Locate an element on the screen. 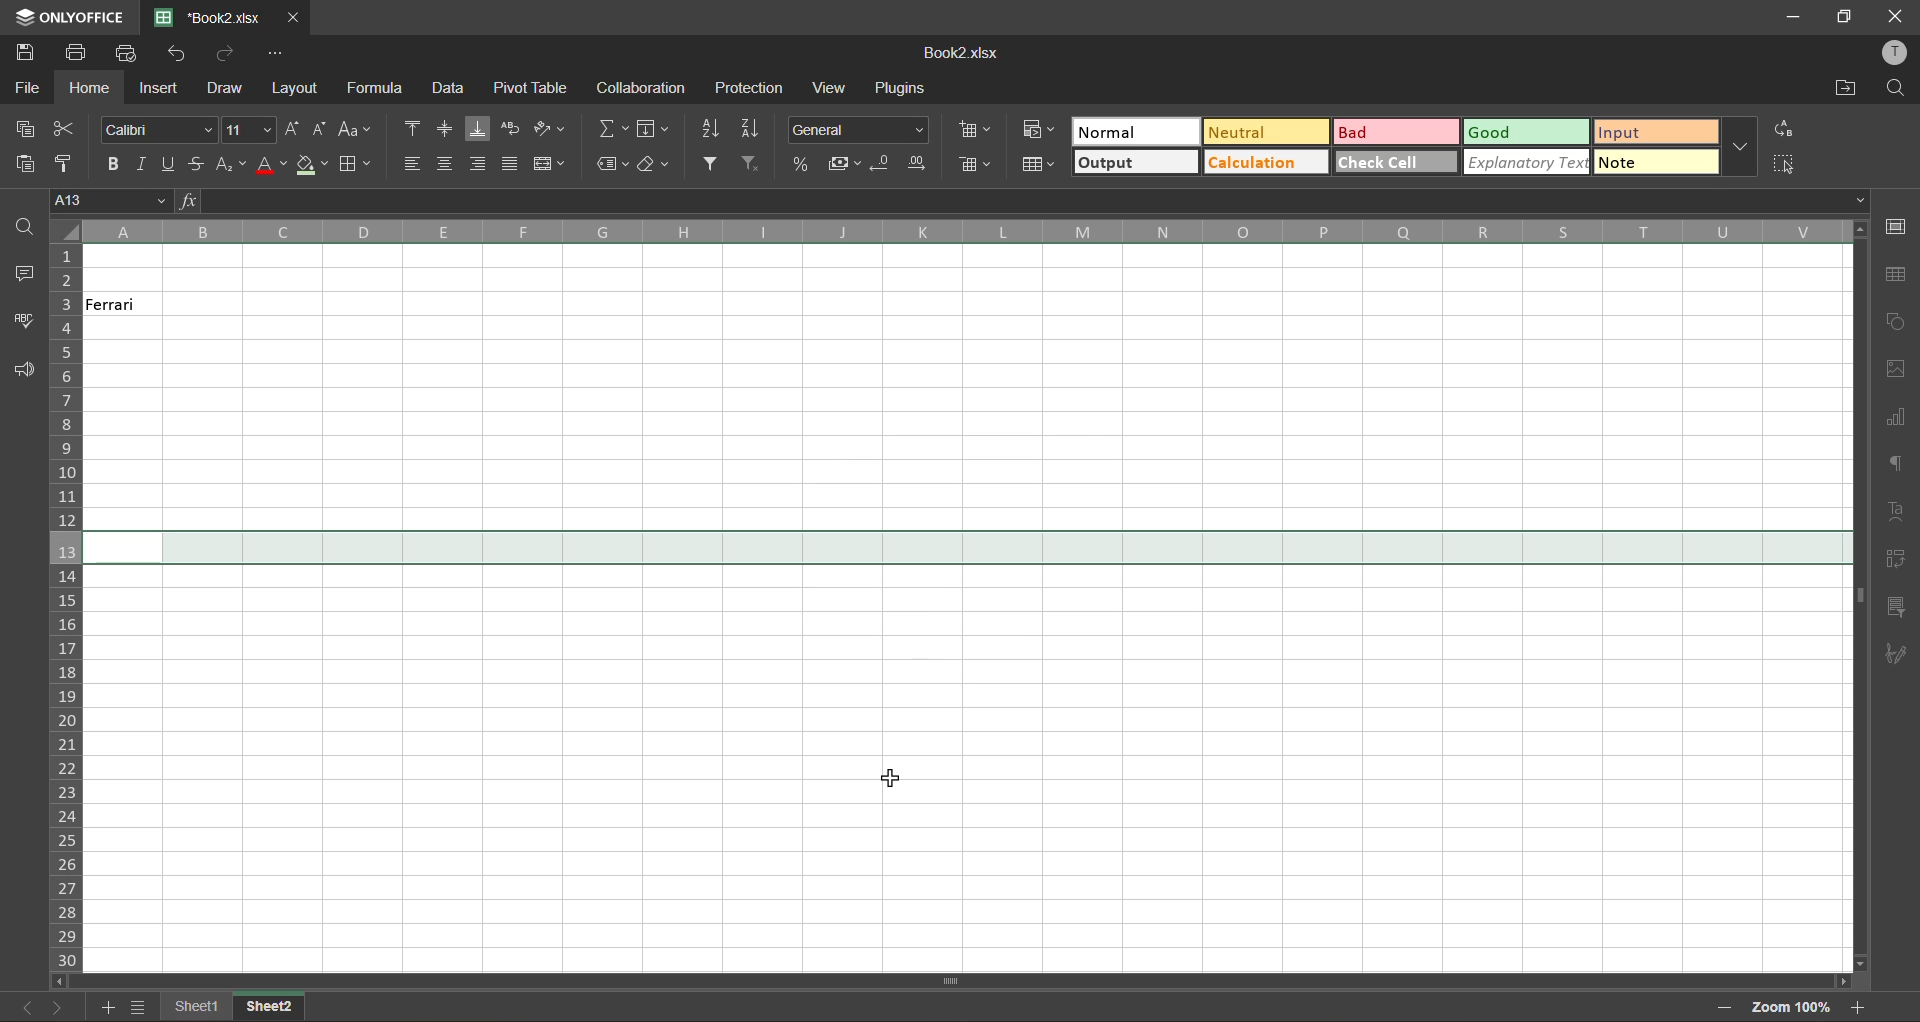 The height and width of the screenshot is (1022, 1920). paste is located at coordinates (25, 163).